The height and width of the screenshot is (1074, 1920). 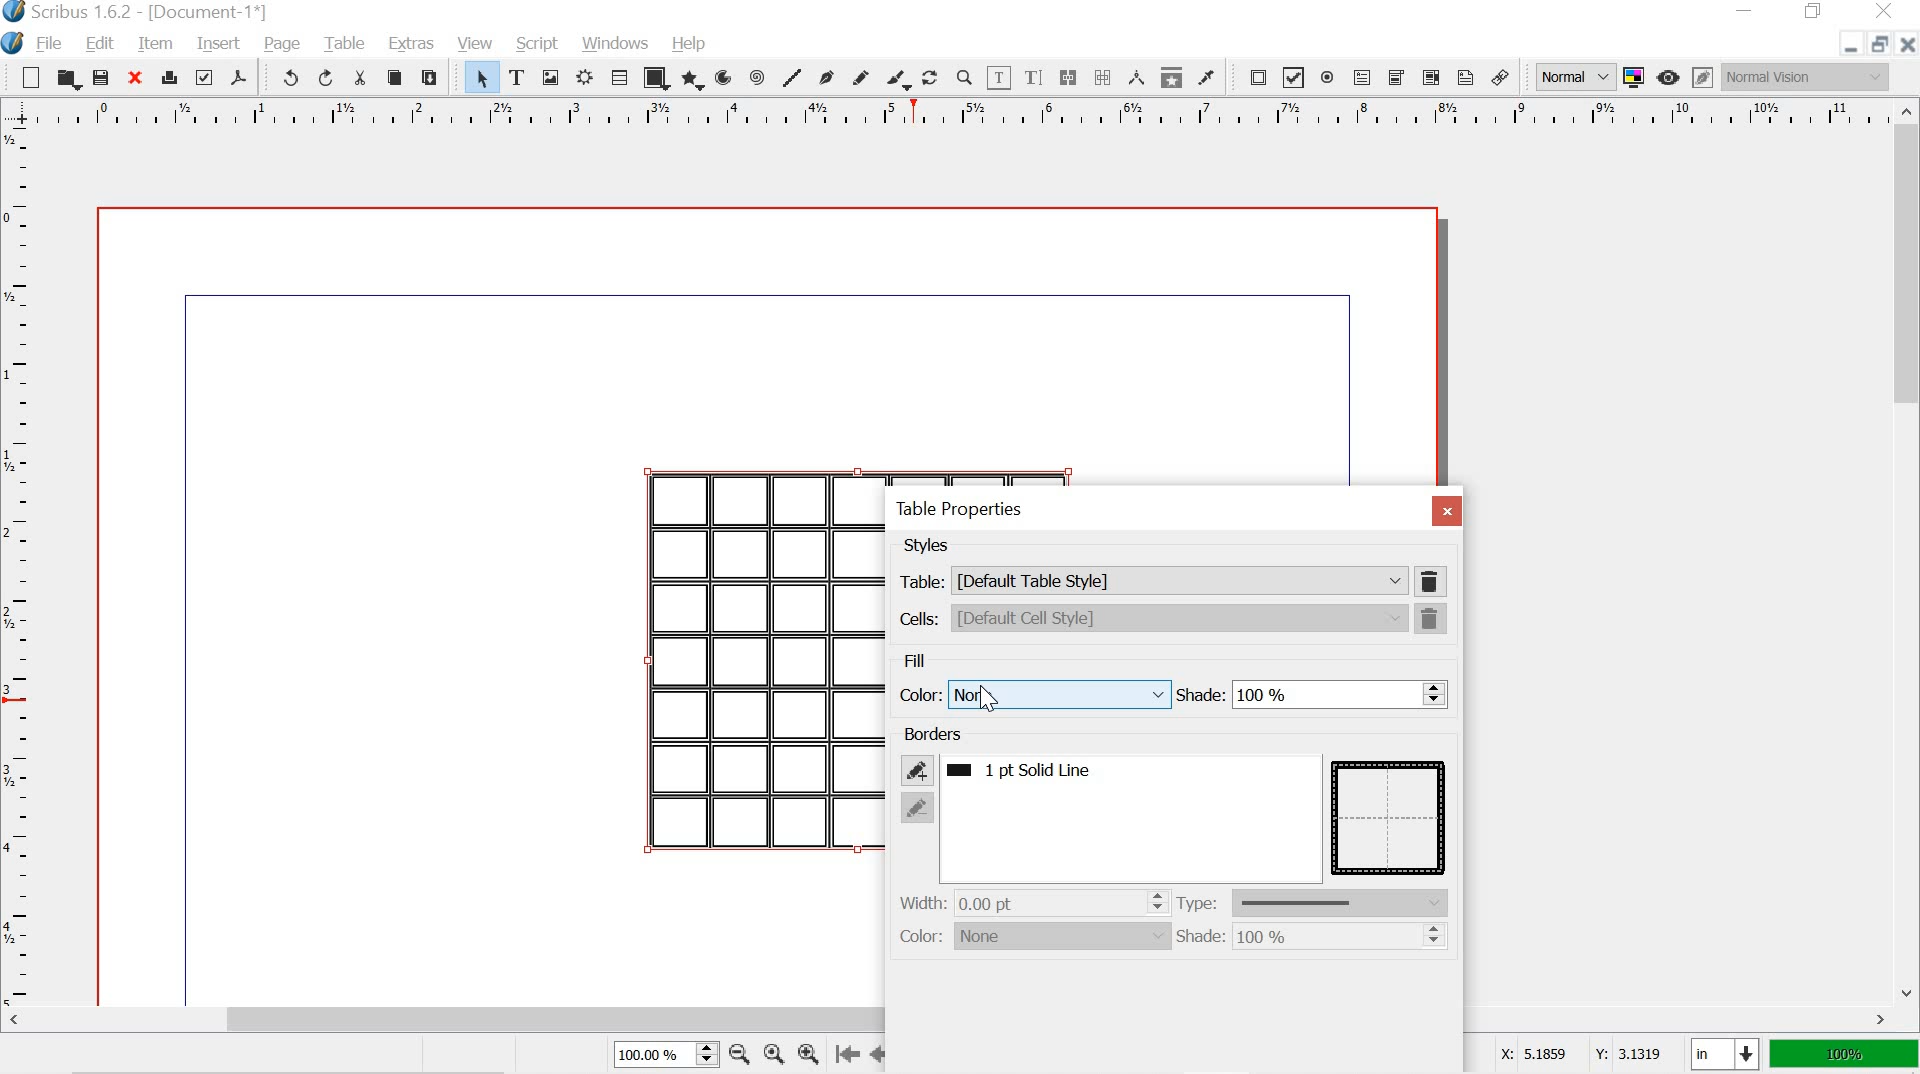 I want to click on zoom in, zoom out, so click(x=705, y=1055).